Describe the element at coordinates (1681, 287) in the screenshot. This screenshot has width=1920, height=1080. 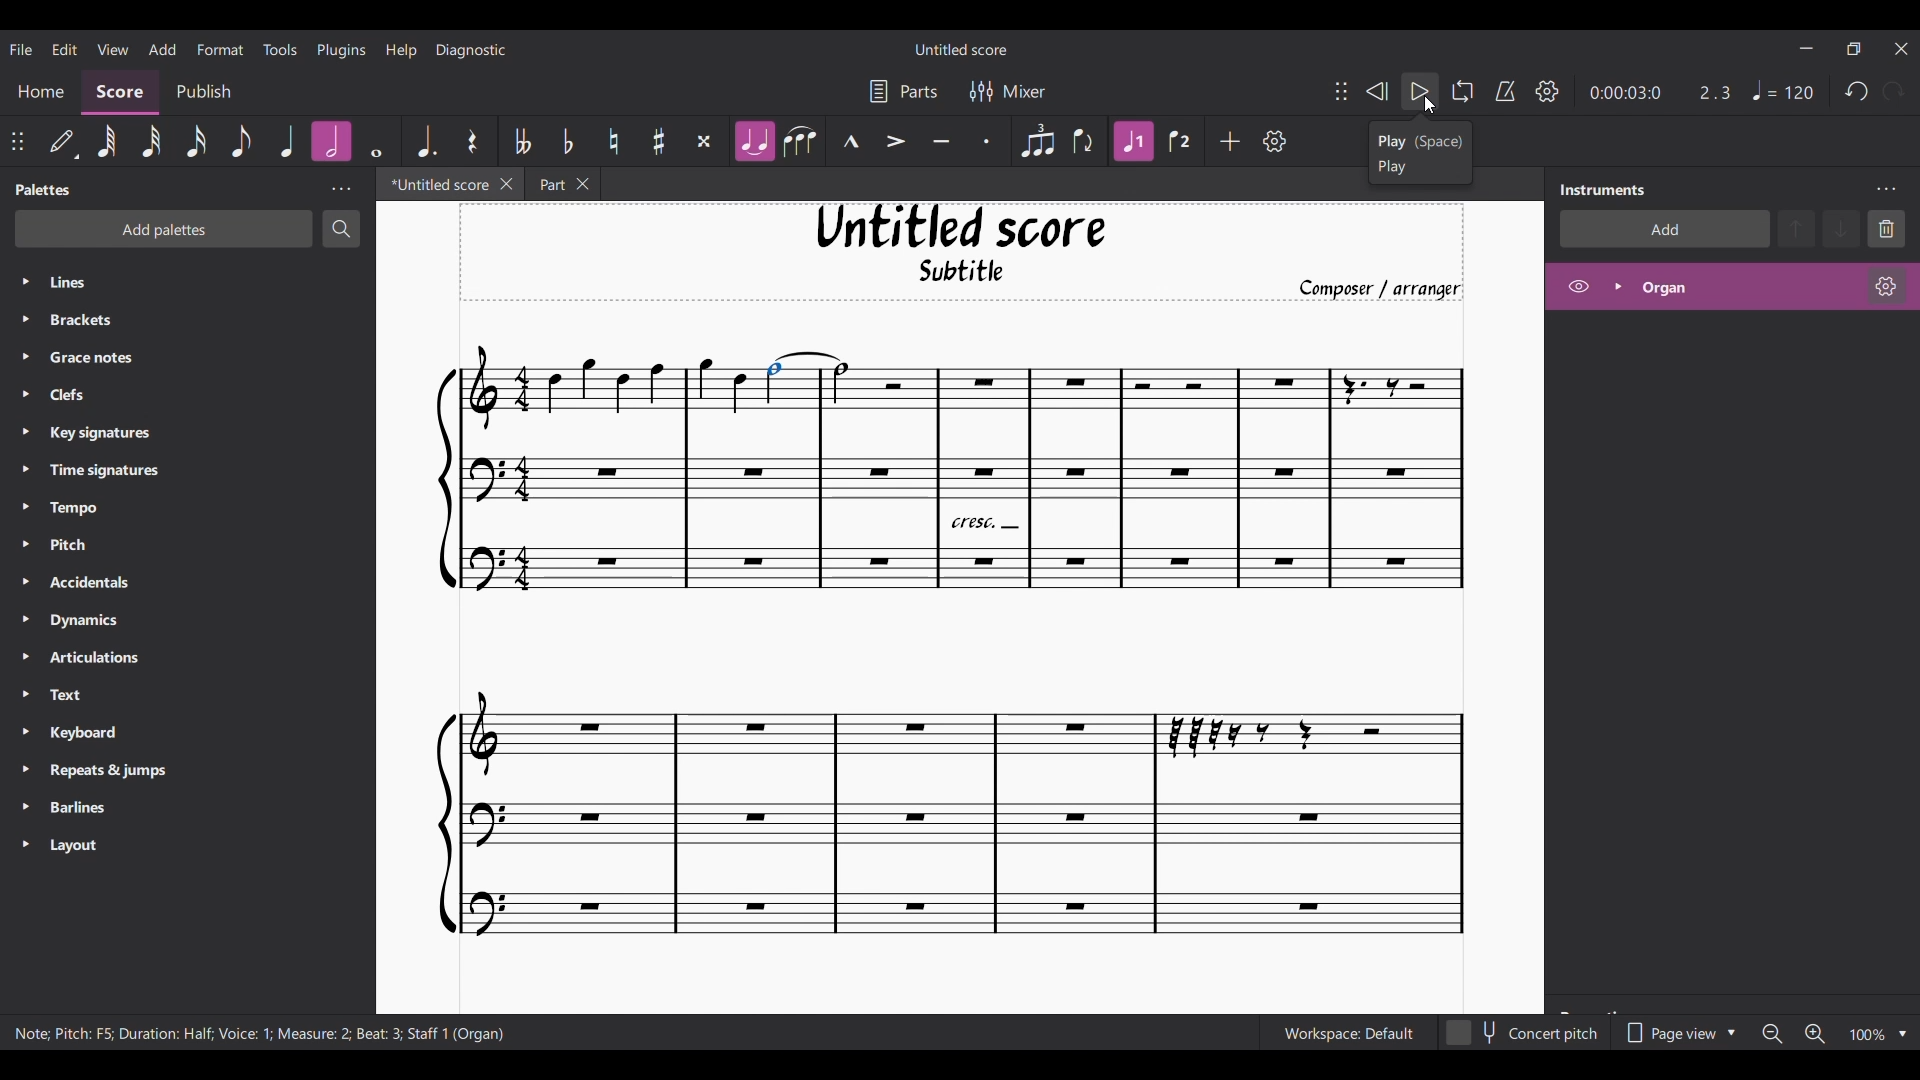
I see `Highlighted after current selection` at that location.